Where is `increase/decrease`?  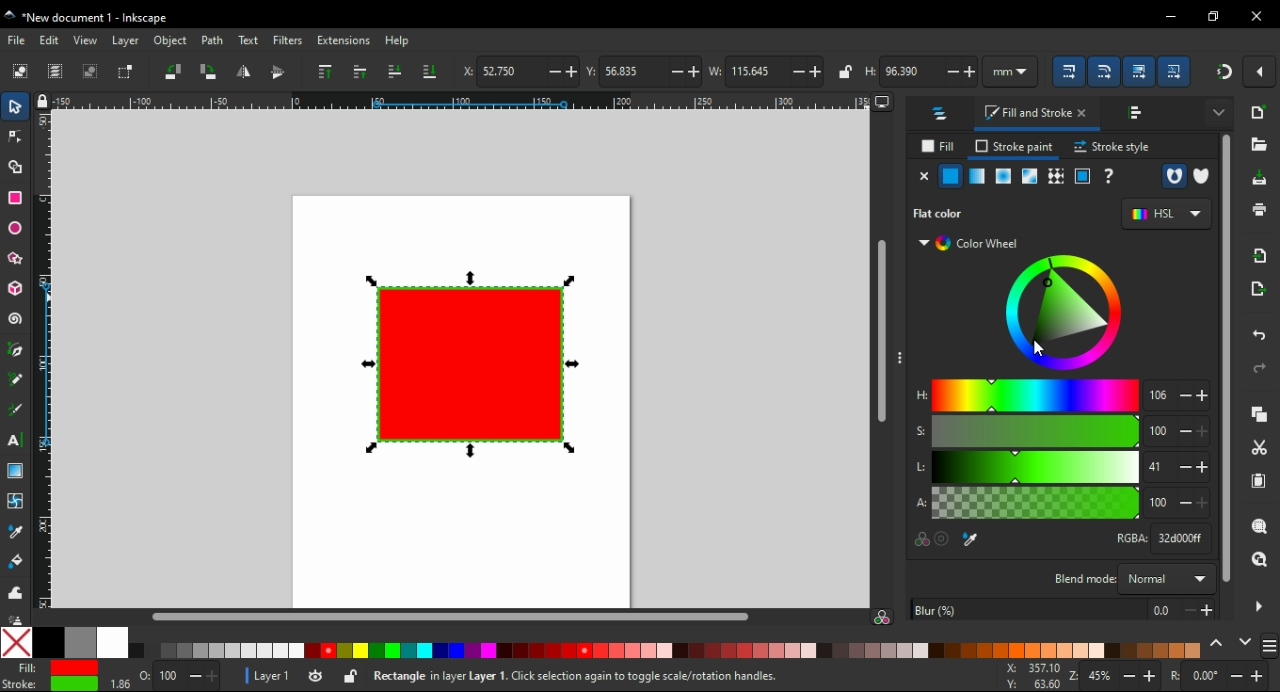 increase/decrease is located at coordinates (1194, 432).